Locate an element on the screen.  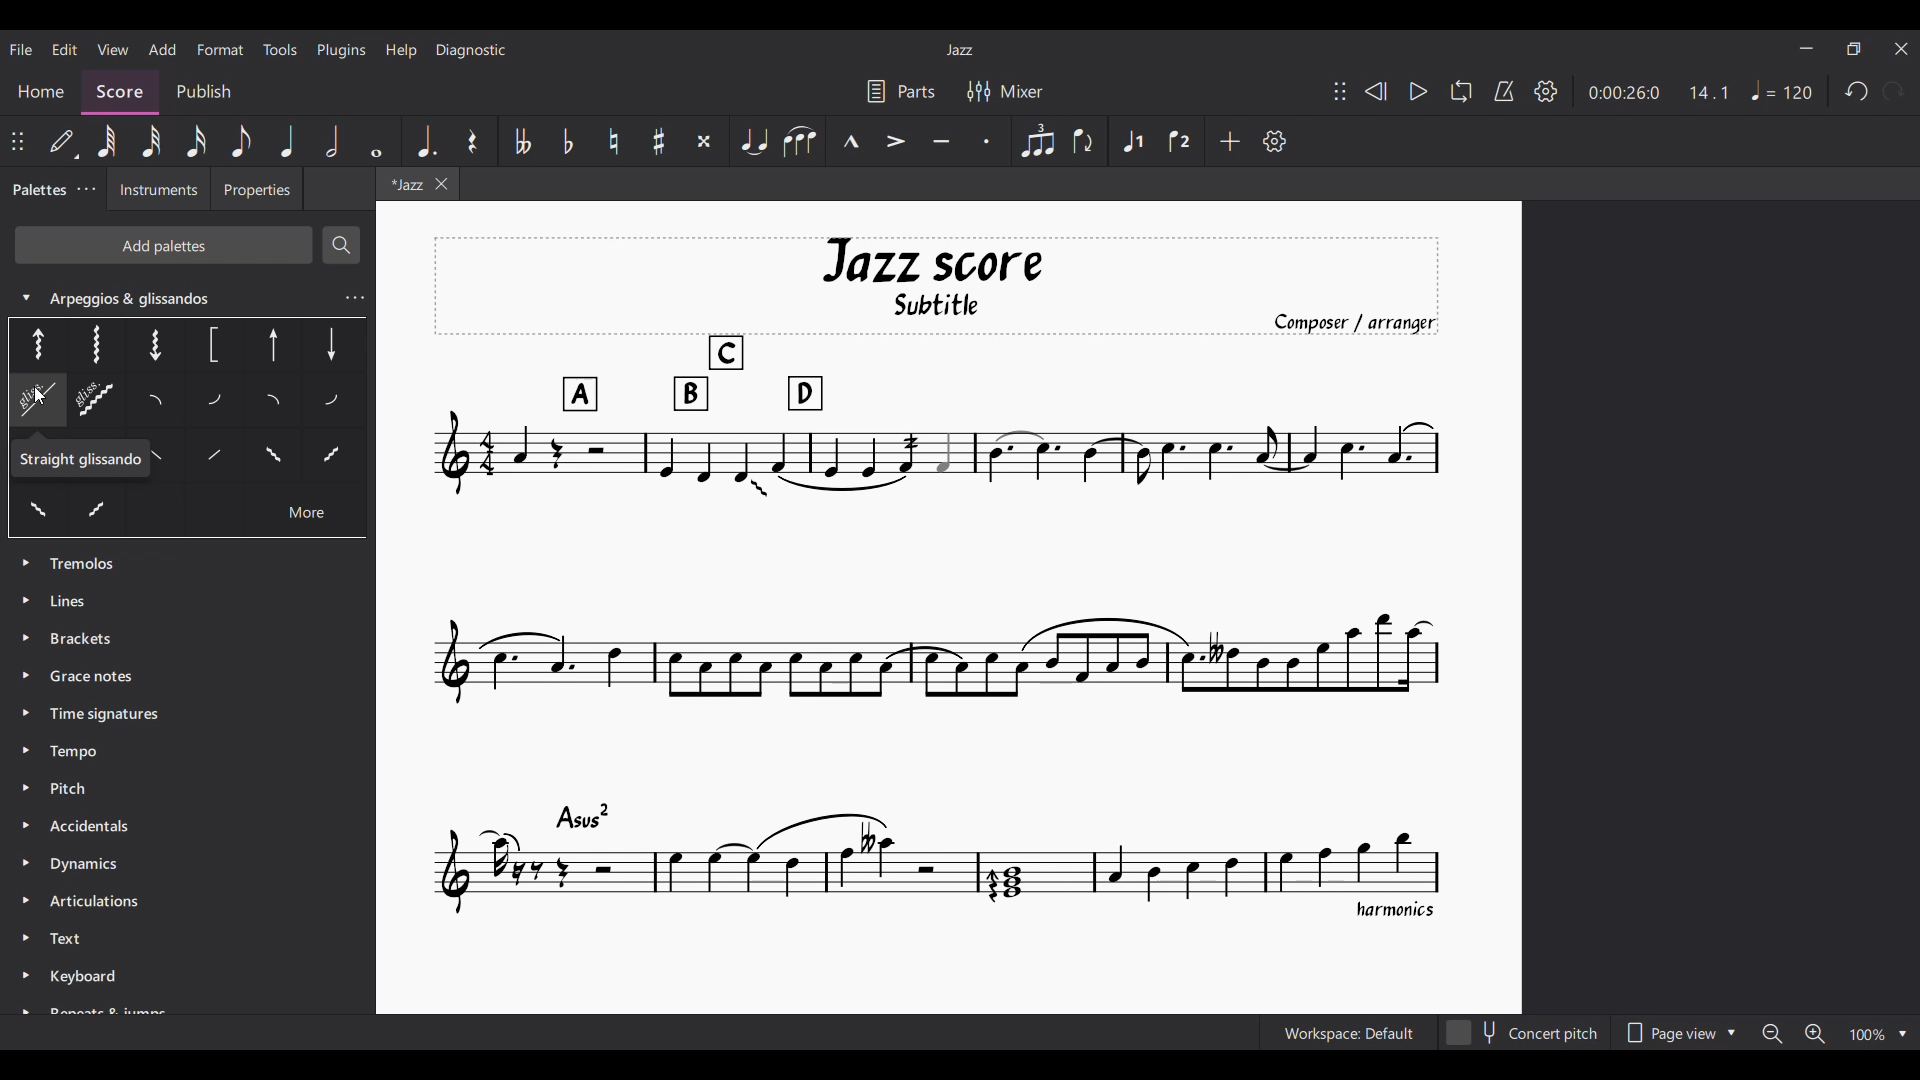
Voice 1 is located at coordinates (1133, 140).